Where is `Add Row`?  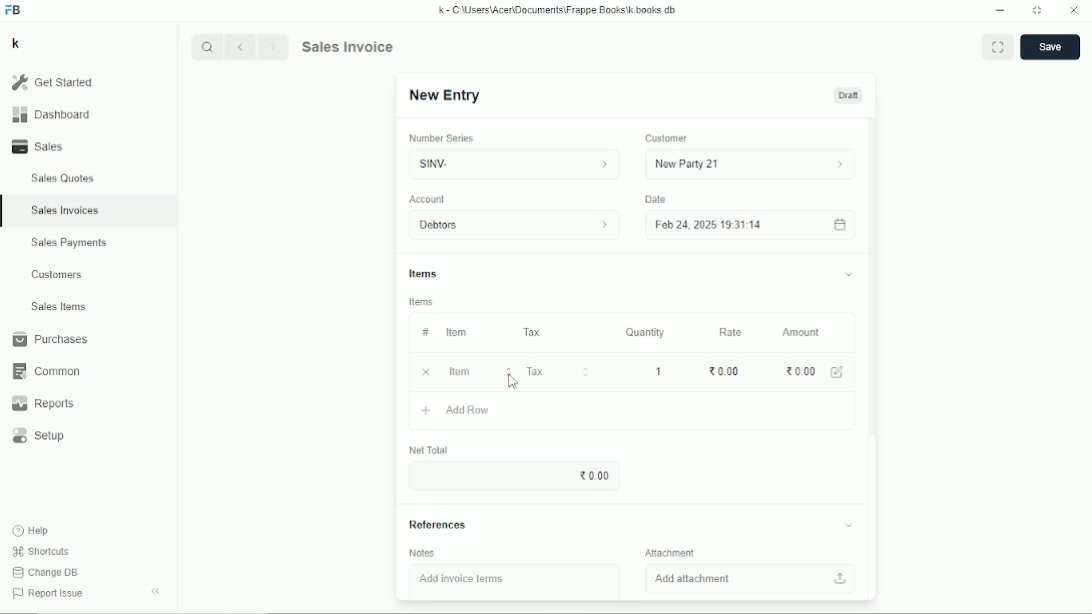 Add Row is located at coordinates (455, 410).